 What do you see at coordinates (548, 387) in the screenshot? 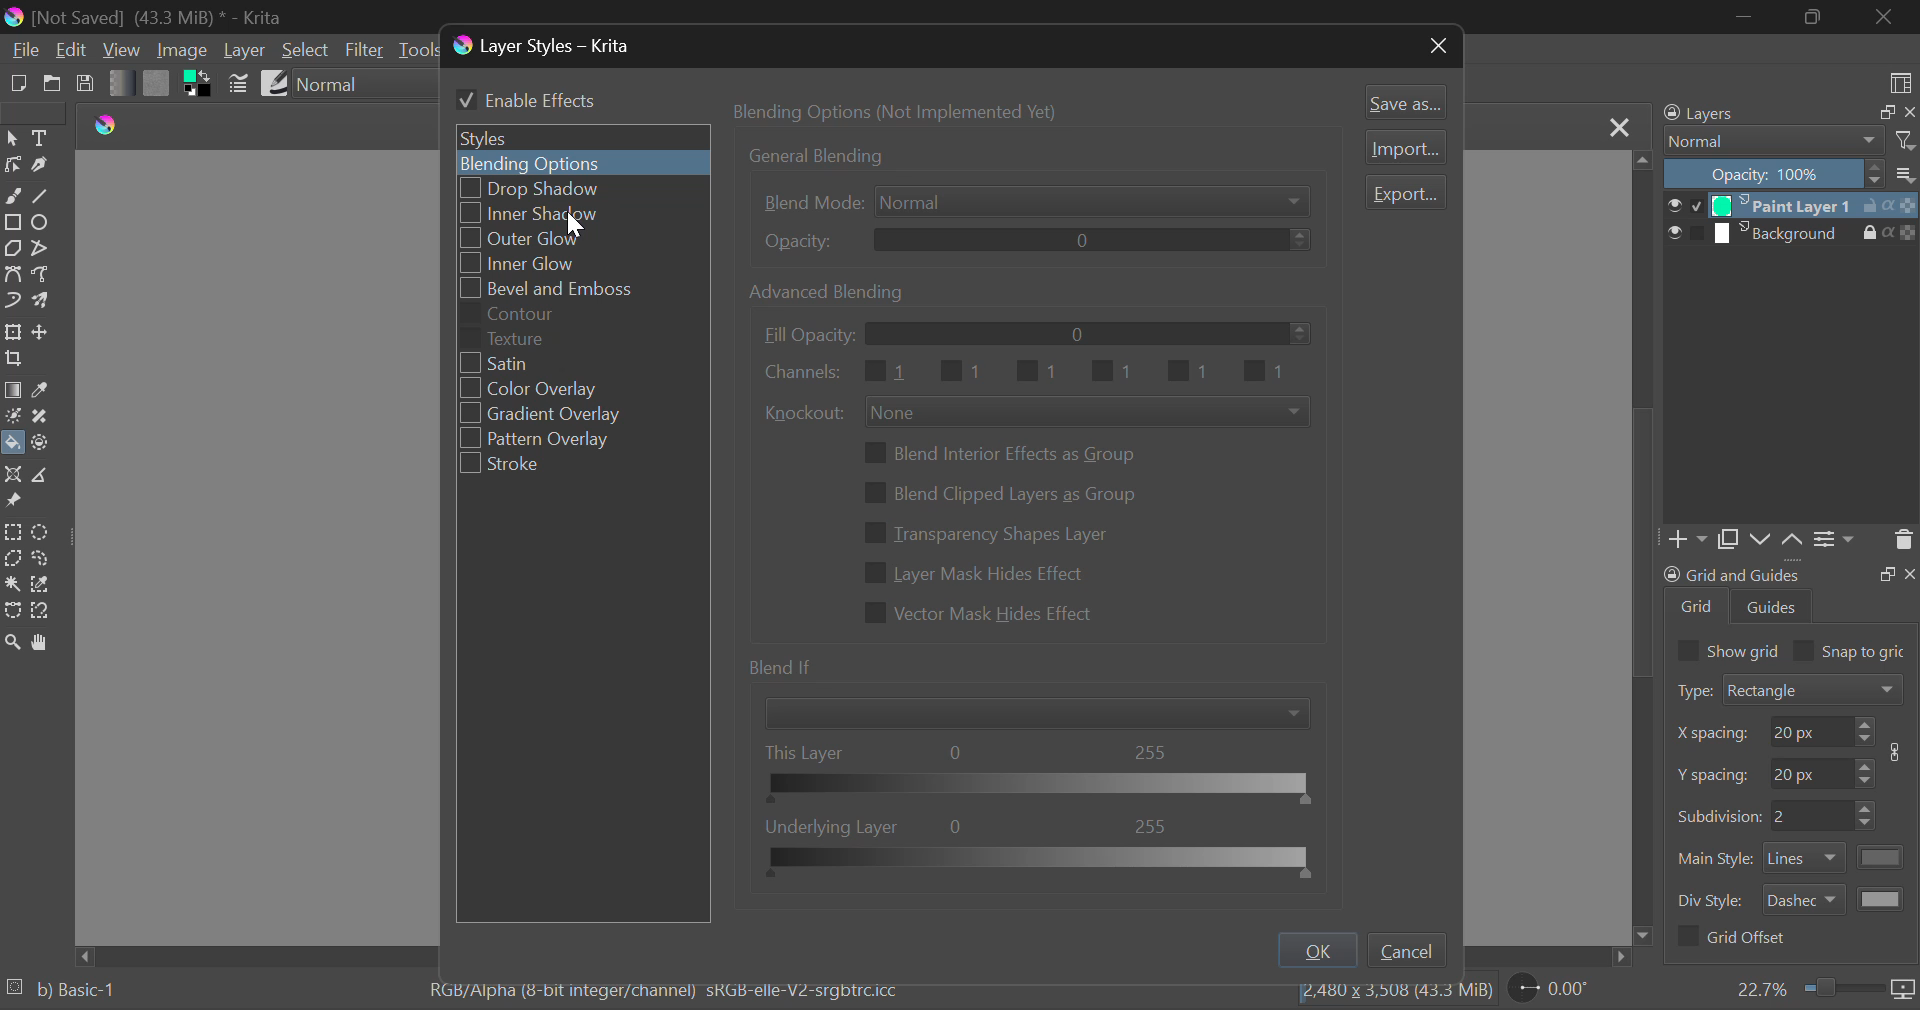
I see `Color Overlay` at bounding box center [548, 387].